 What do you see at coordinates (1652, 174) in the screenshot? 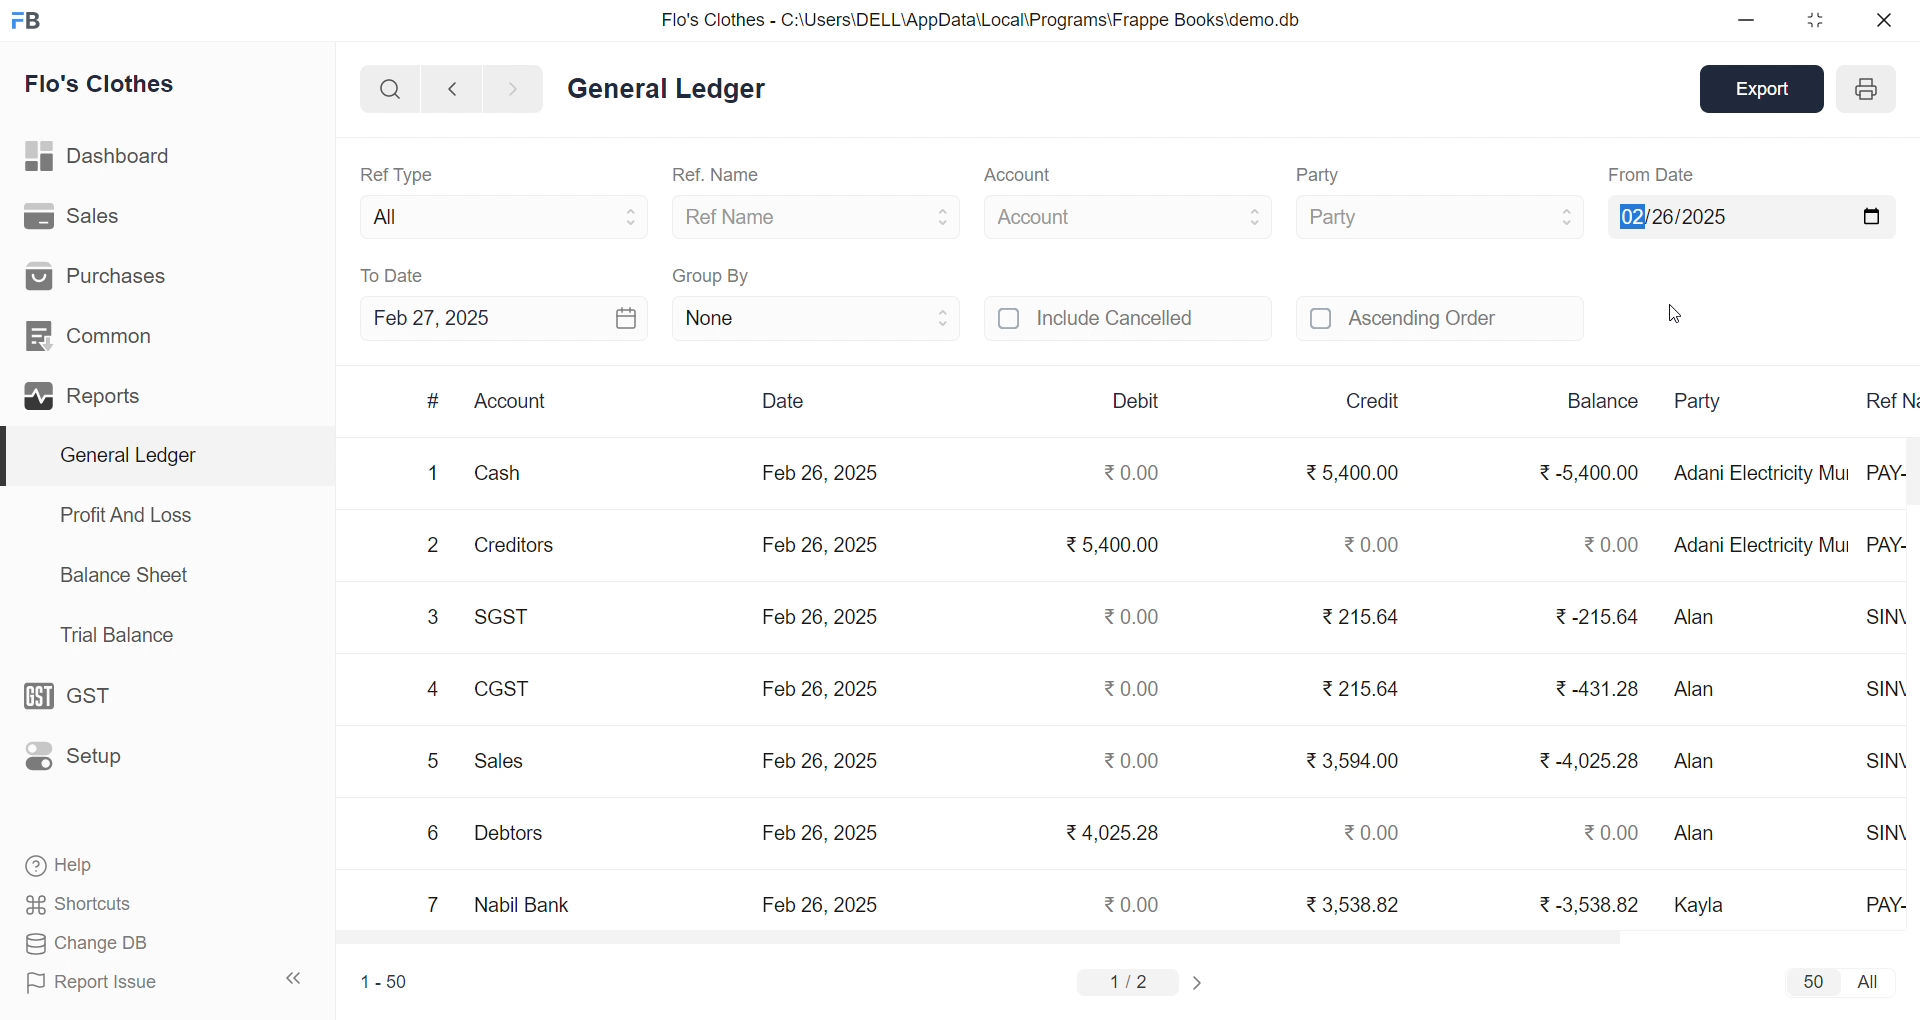
I see `From Date` at bounding box center [1652, 174].